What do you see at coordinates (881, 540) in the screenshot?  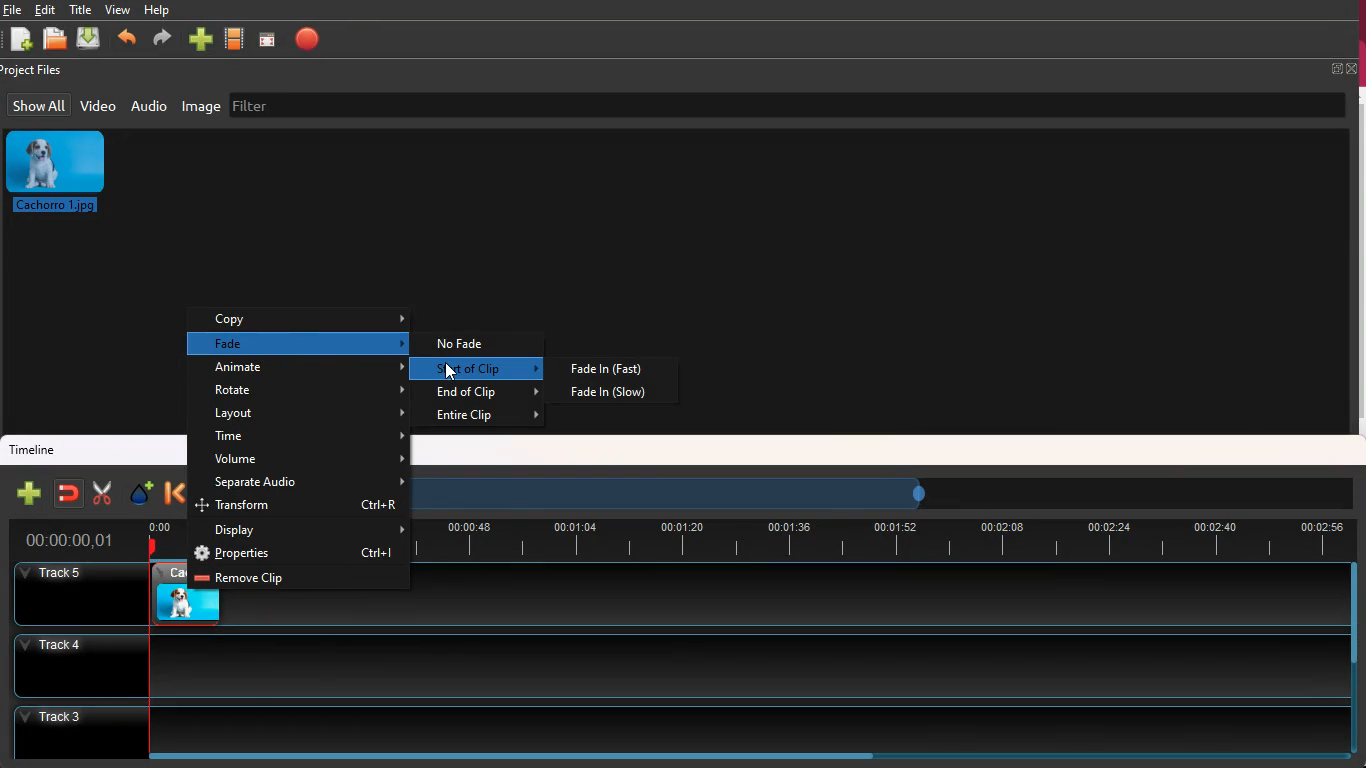 I see `time` at bounding box center [881, 540].